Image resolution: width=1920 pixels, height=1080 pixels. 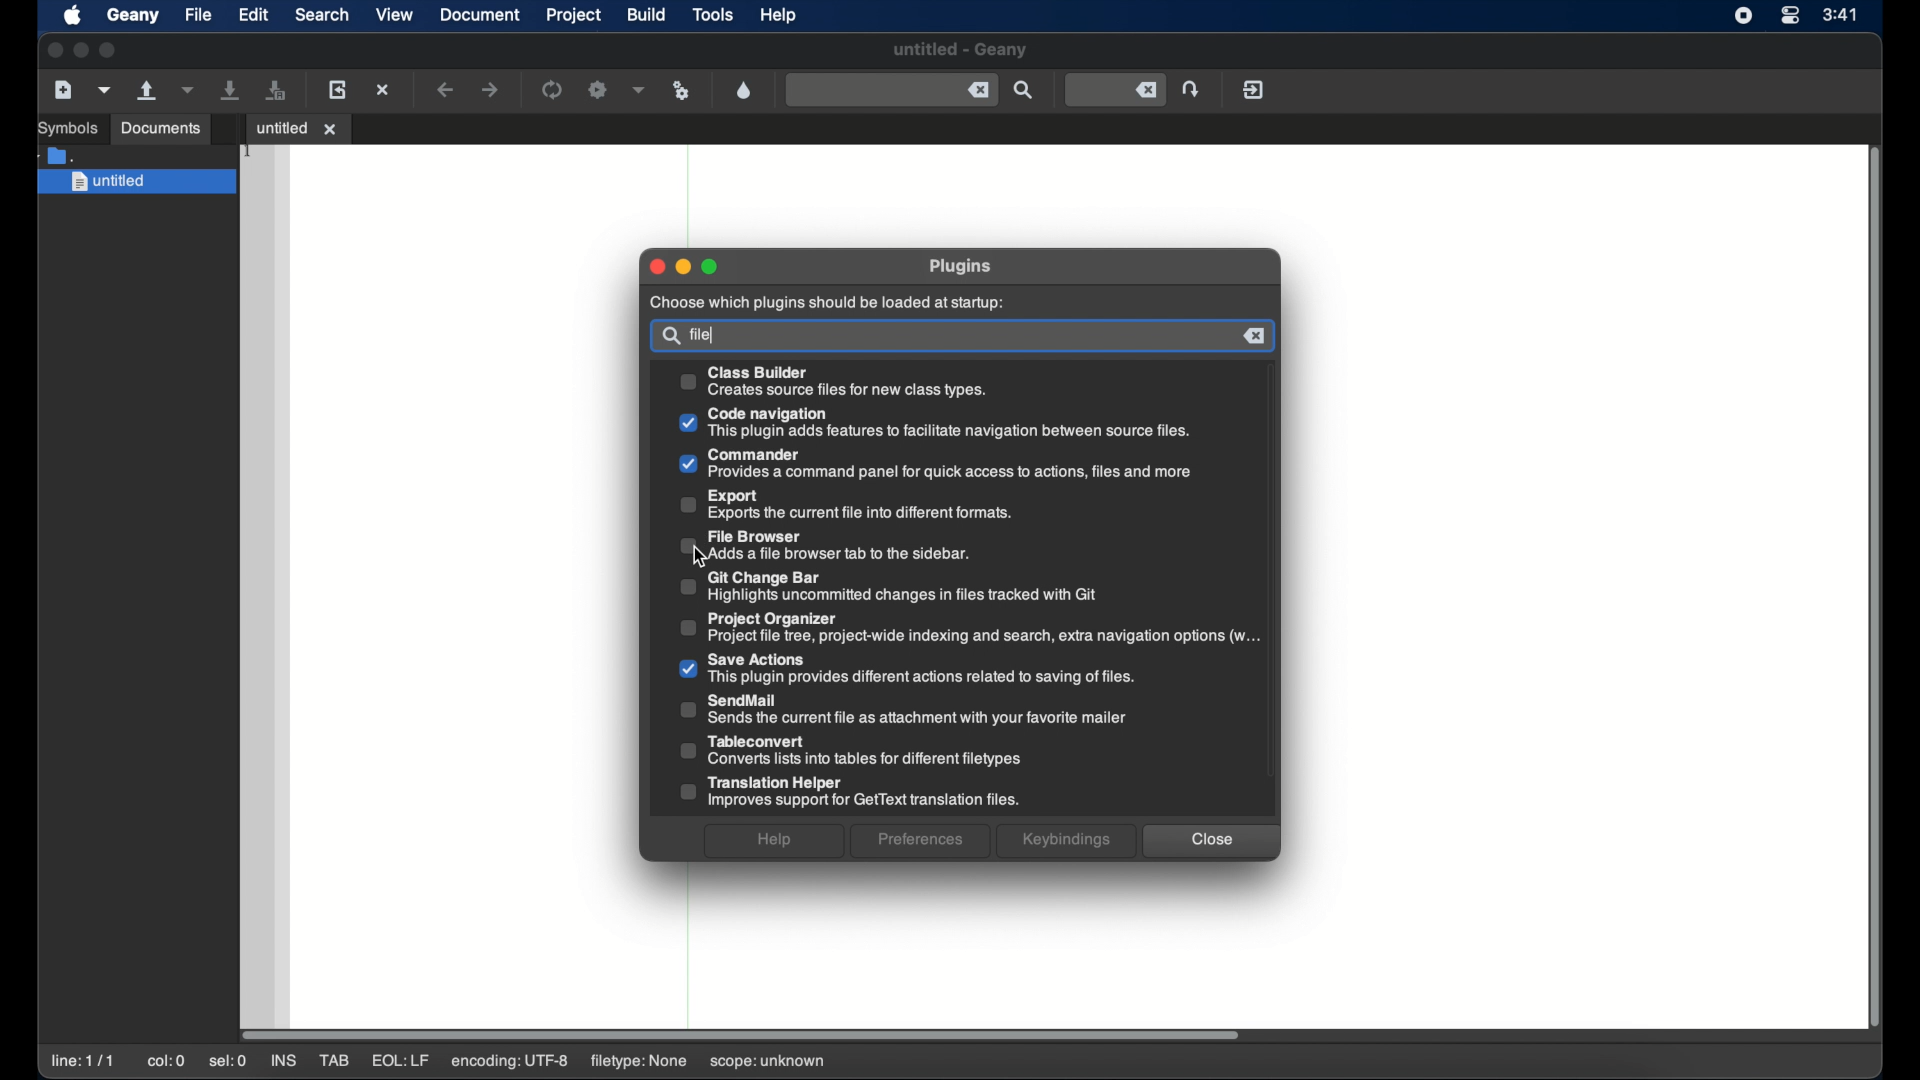 I want to click on jump to entered line number, so click(x=1115, y=91).